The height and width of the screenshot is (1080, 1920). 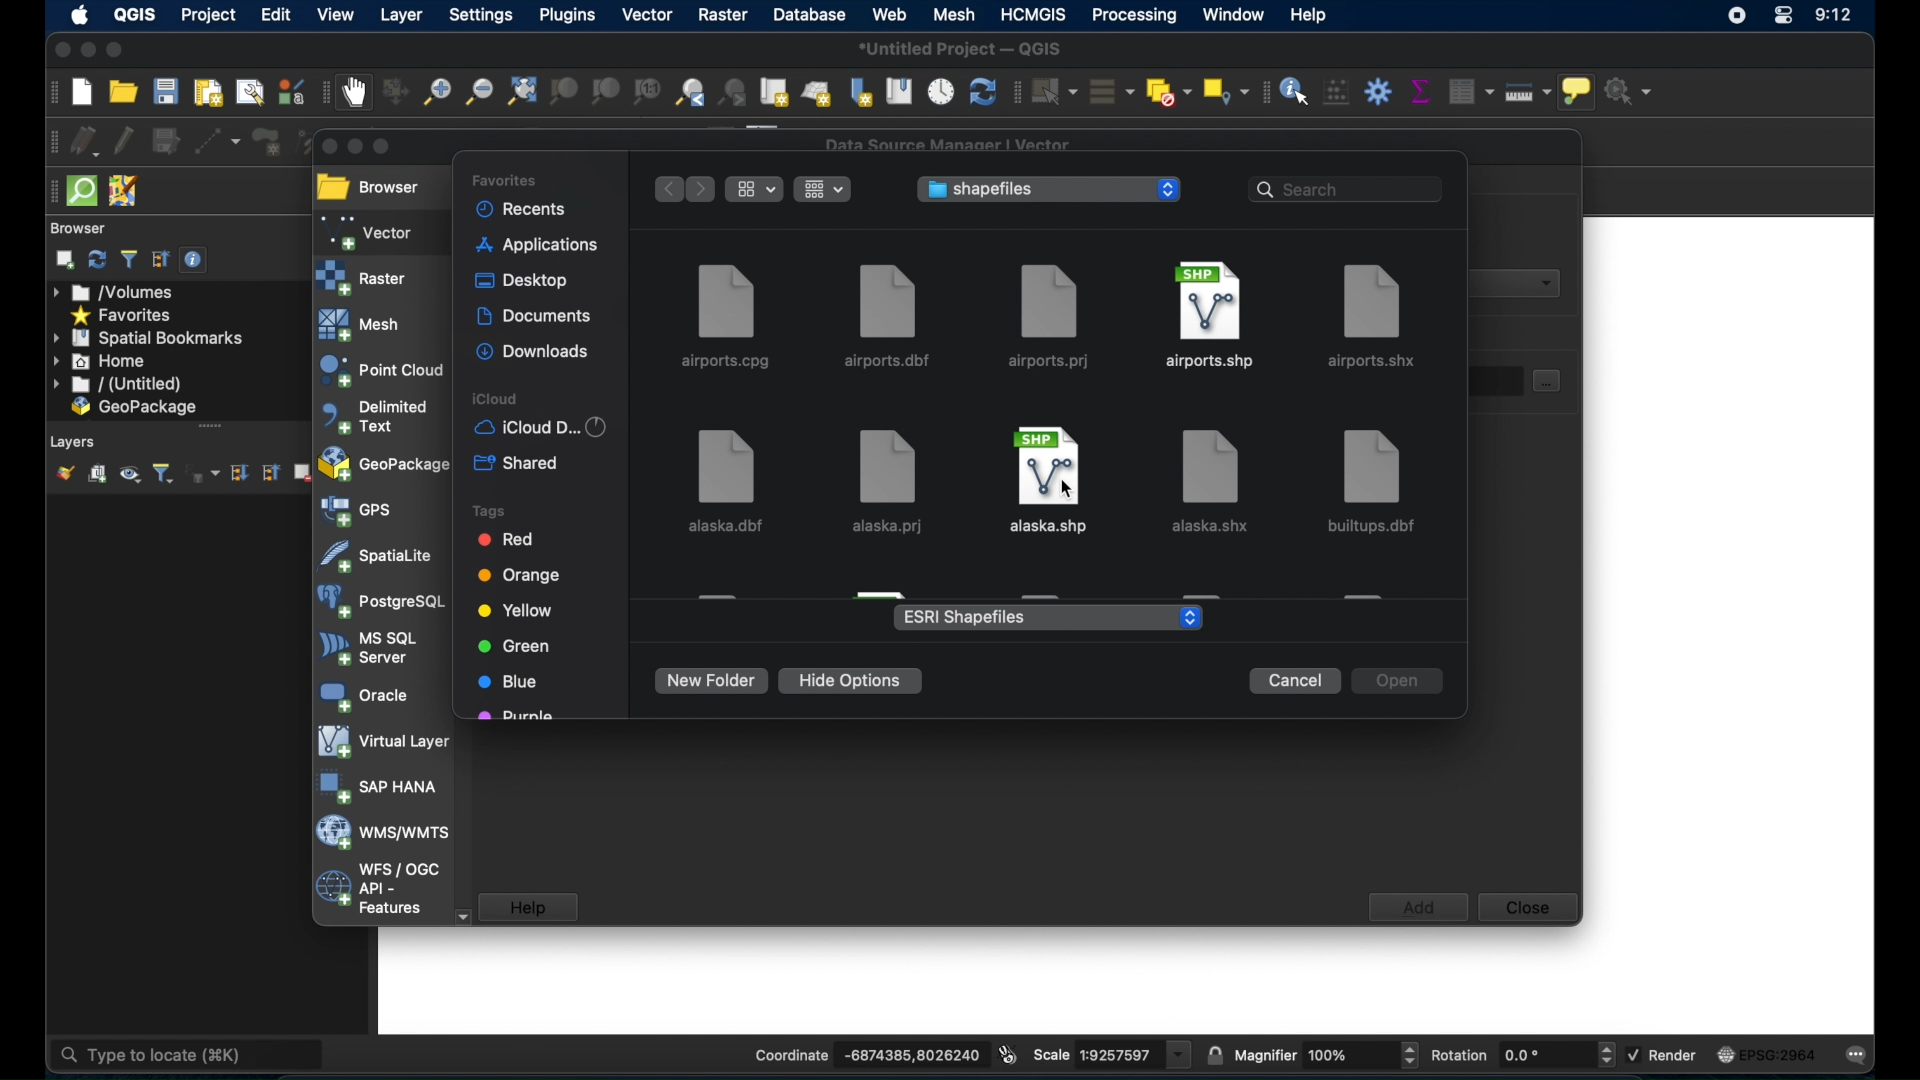 I want to click on type to locate, so click(x=140, y=1054).